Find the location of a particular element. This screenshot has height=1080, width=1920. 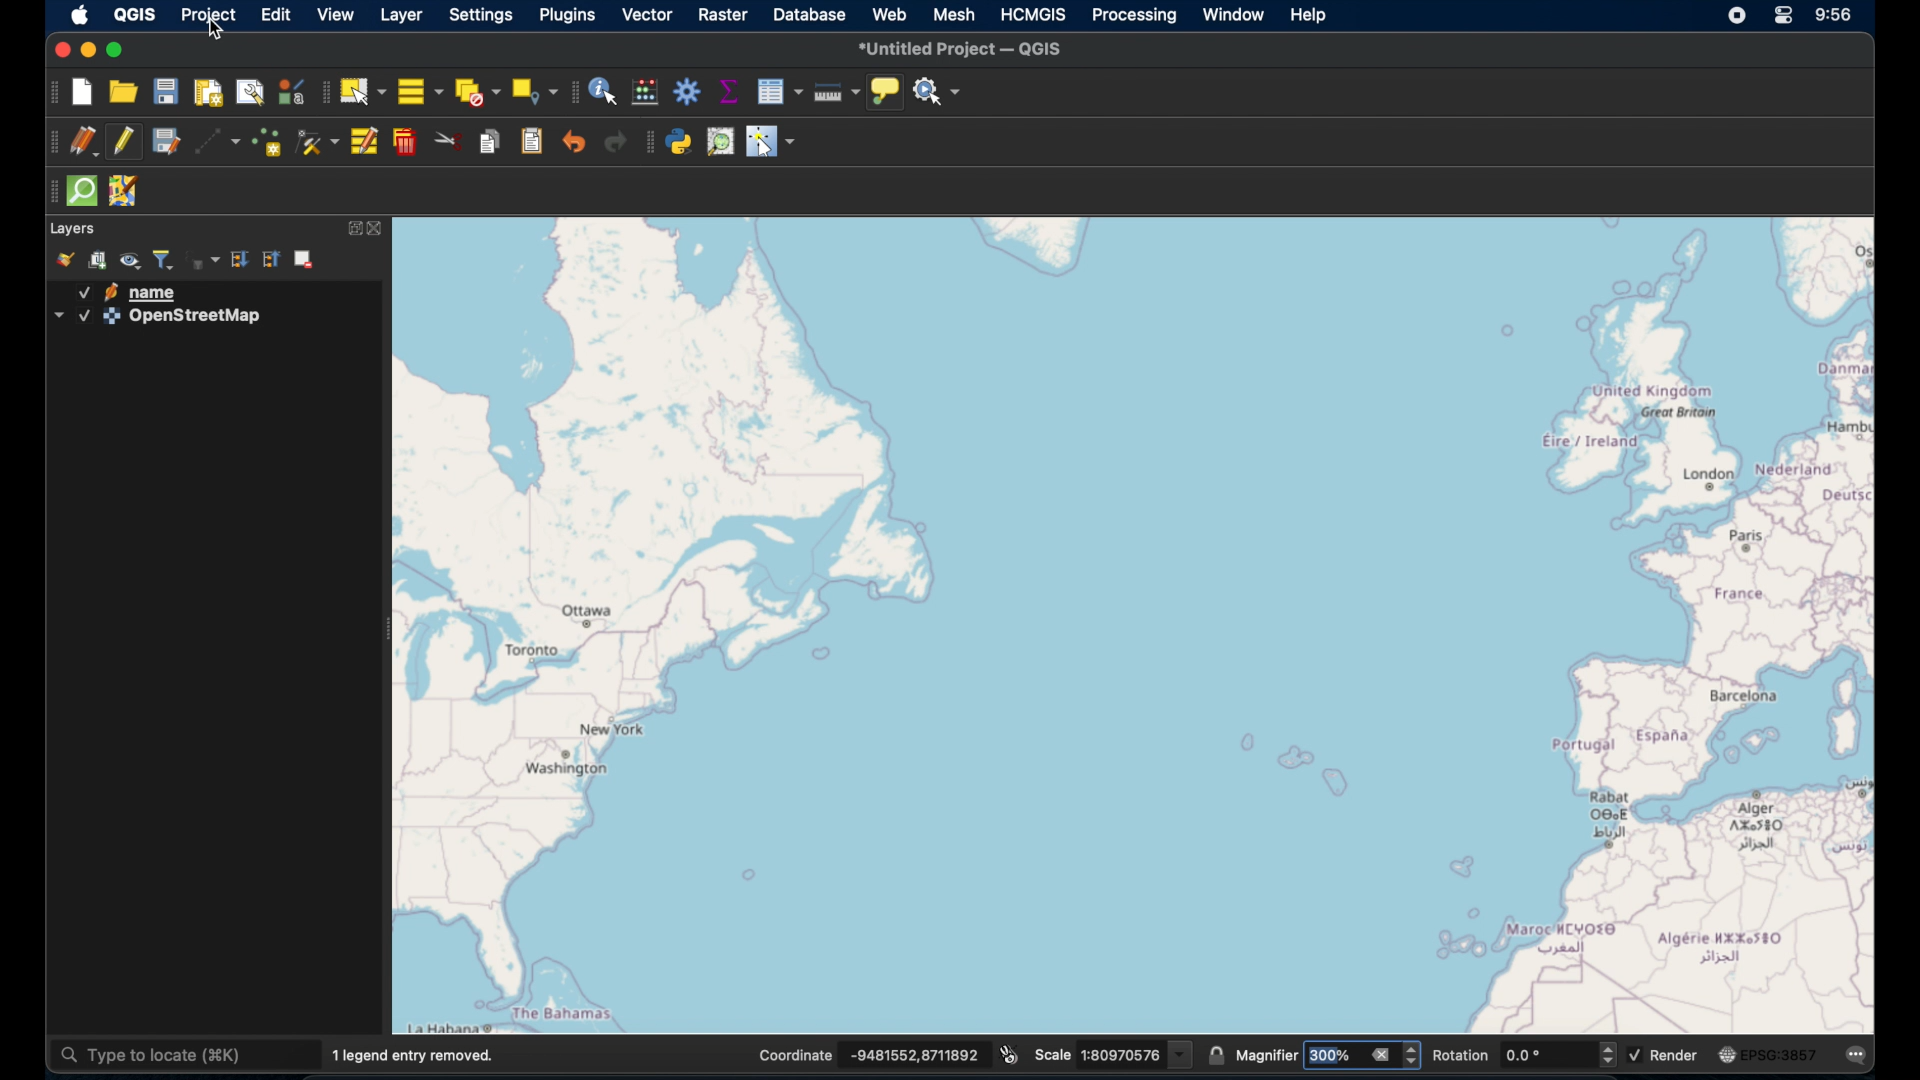

quick som is located at coordinates (84, 193).